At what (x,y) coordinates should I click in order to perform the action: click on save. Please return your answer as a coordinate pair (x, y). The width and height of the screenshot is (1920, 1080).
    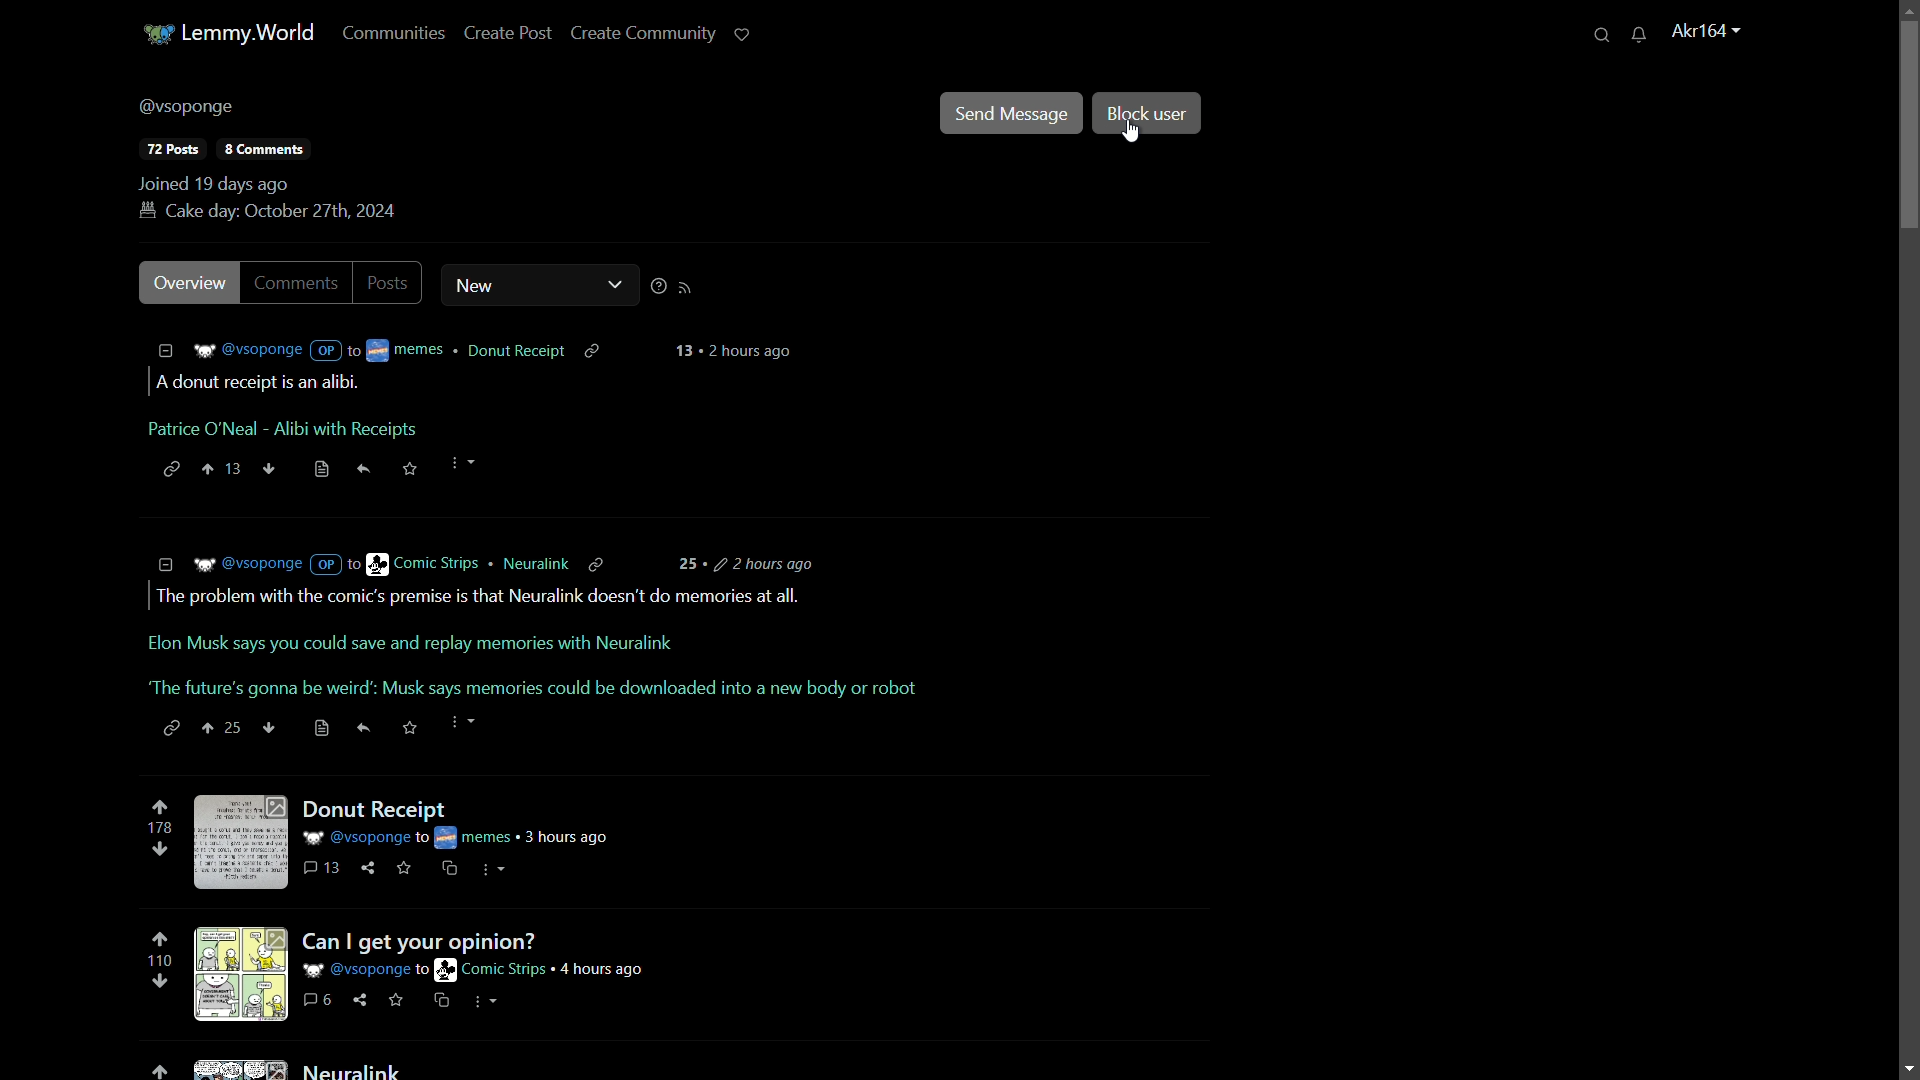
    Looking at the image, I should click on (318, 729).